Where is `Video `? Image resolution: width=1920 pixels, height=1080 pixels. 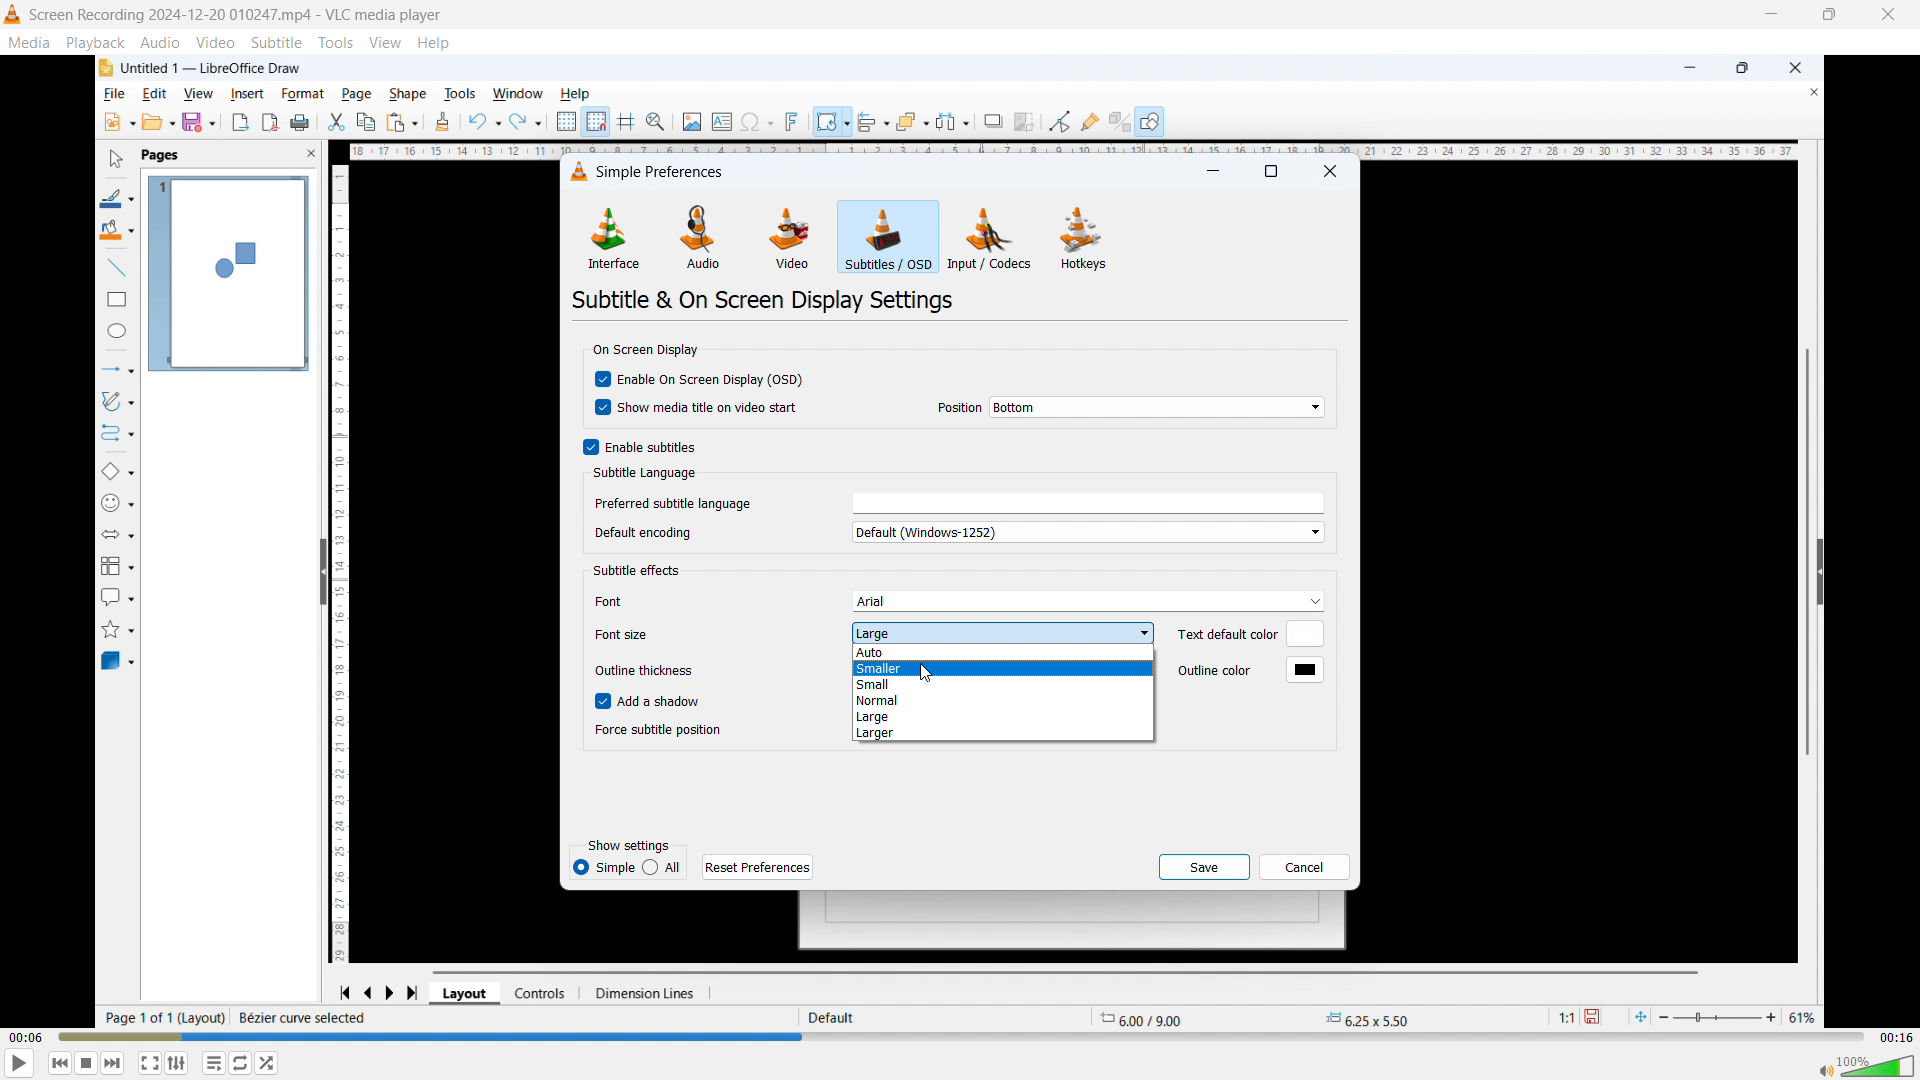
Video  is located at coordinates (214, 43).